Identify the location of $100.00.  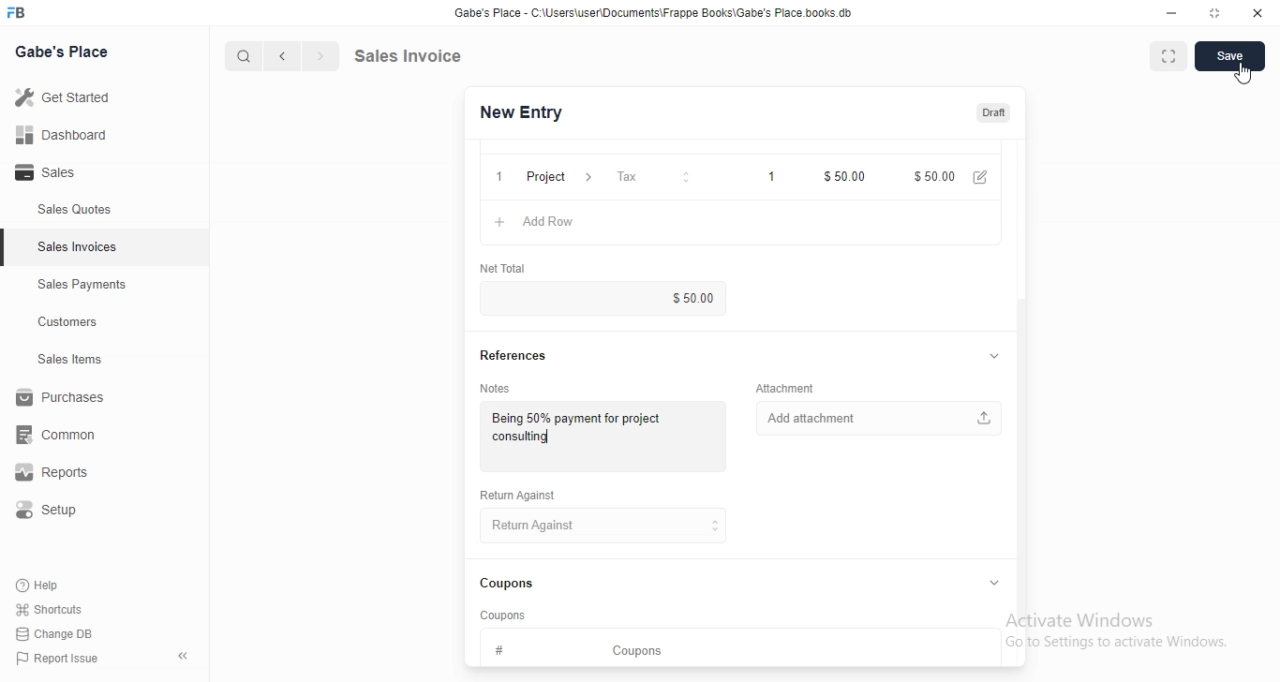
(679, 299).